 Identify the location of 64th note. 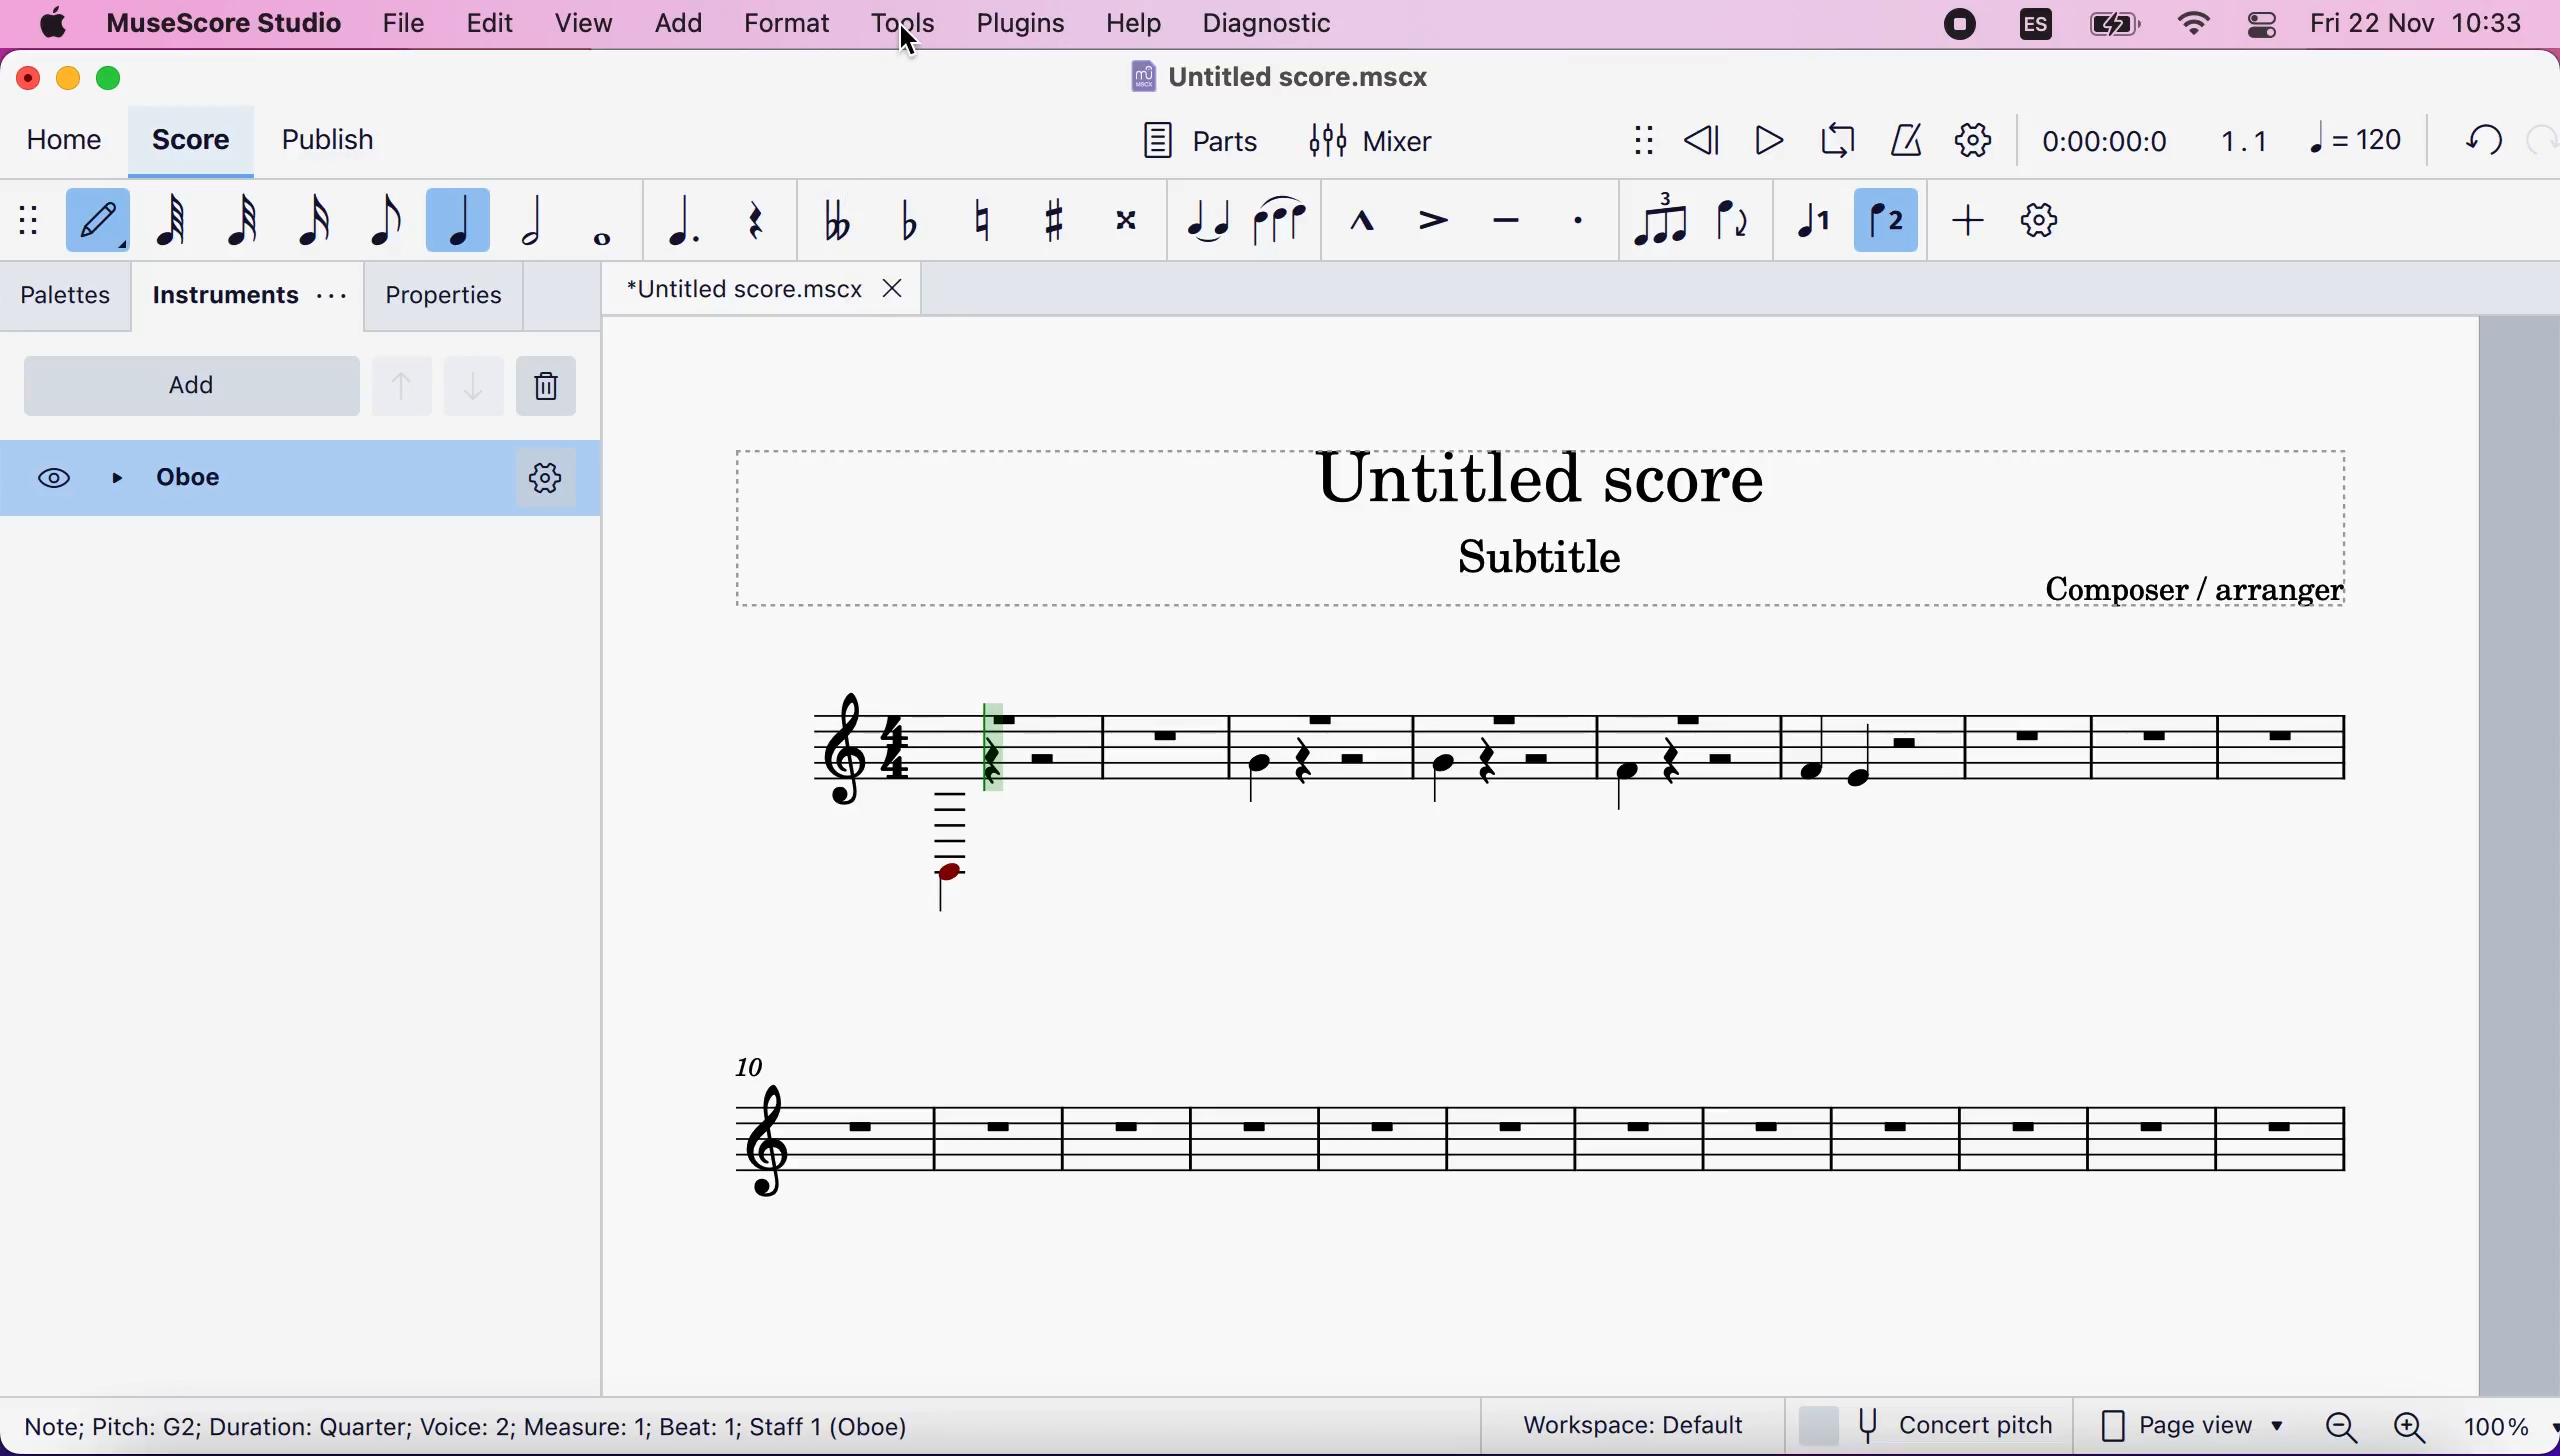
(182, 216).